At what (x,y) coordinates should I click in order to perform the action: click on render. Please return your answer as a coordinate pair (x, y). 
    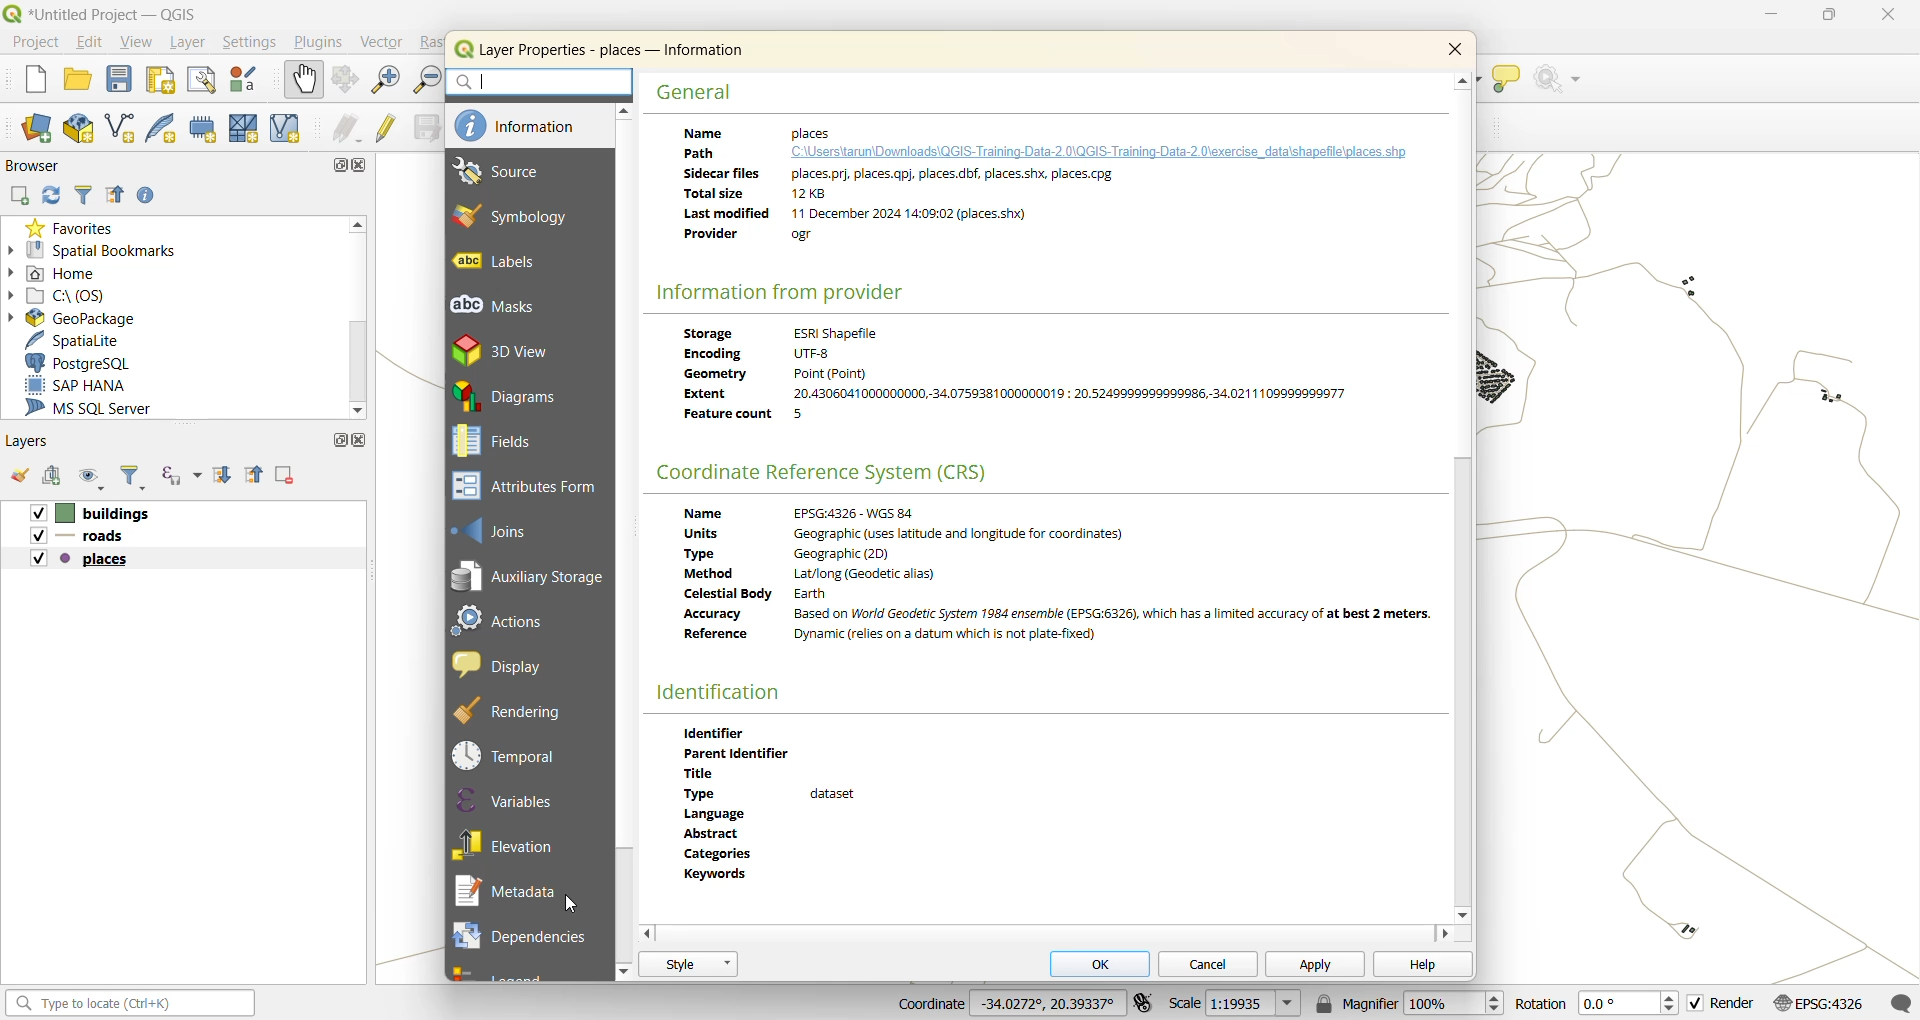
    Looking at the image, I should click on (1721, 1003).